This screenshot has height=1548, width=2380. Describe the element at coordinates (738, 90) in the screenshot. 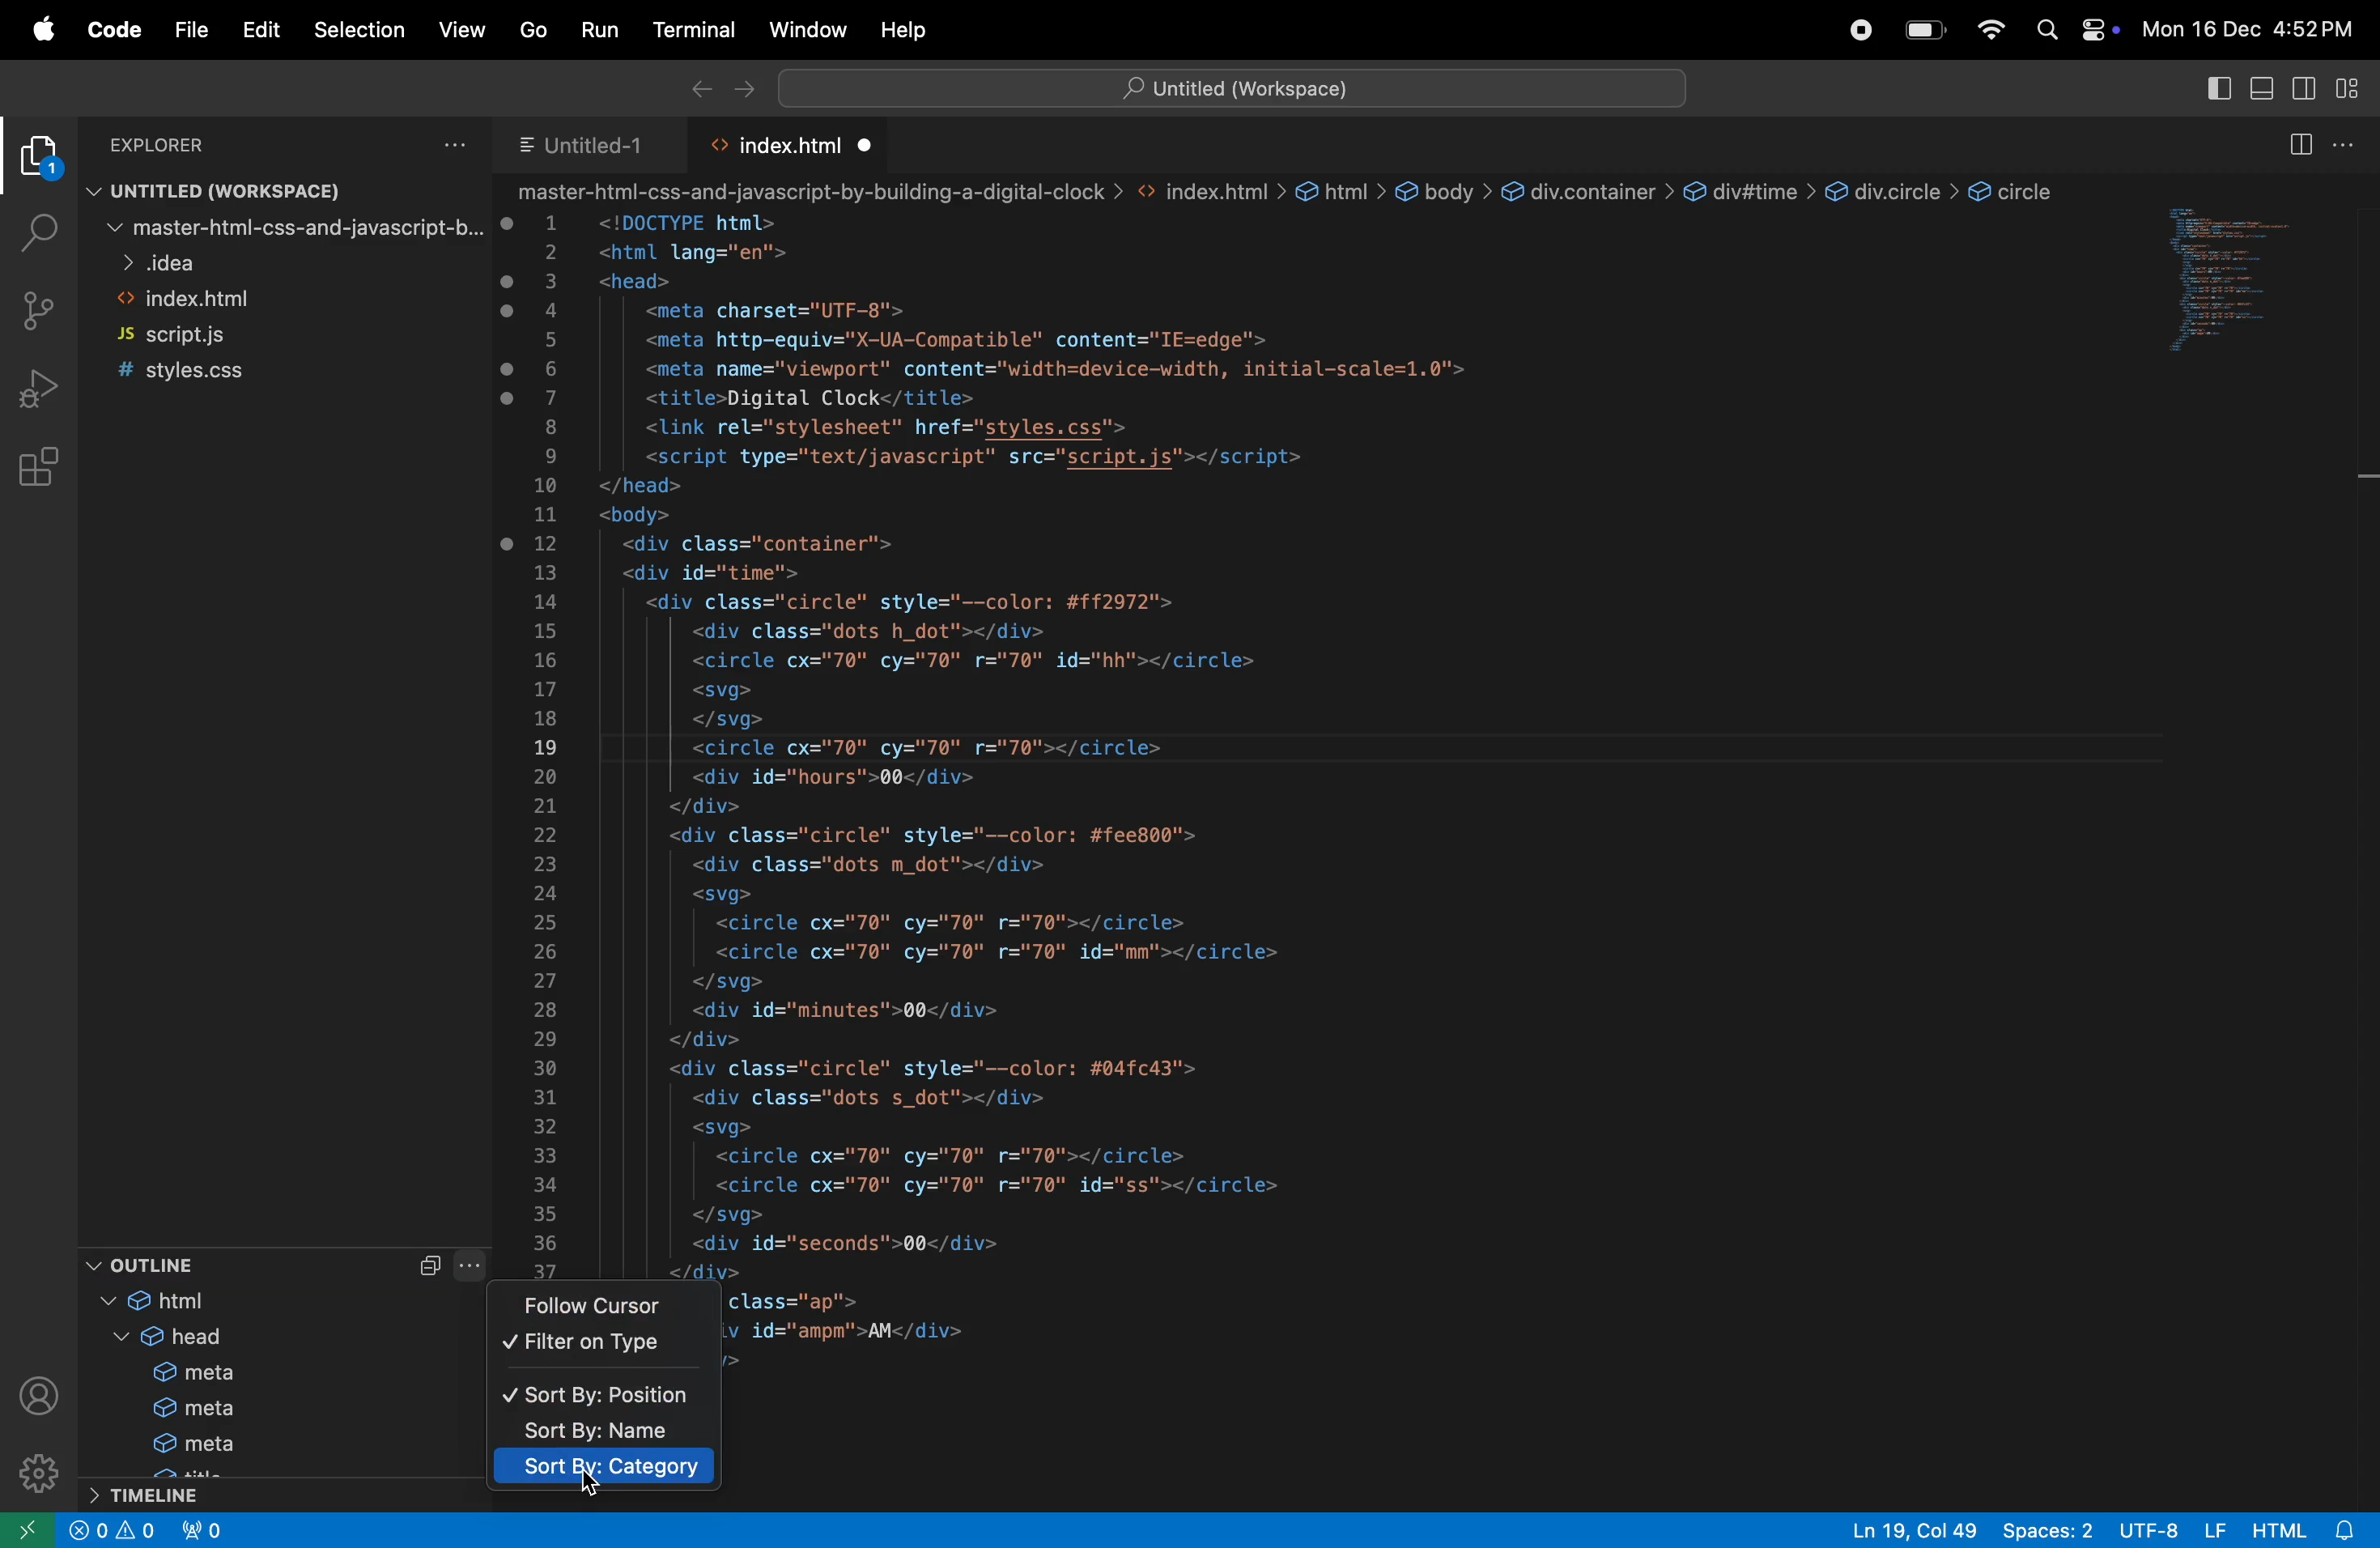

I see `forward` at that location.